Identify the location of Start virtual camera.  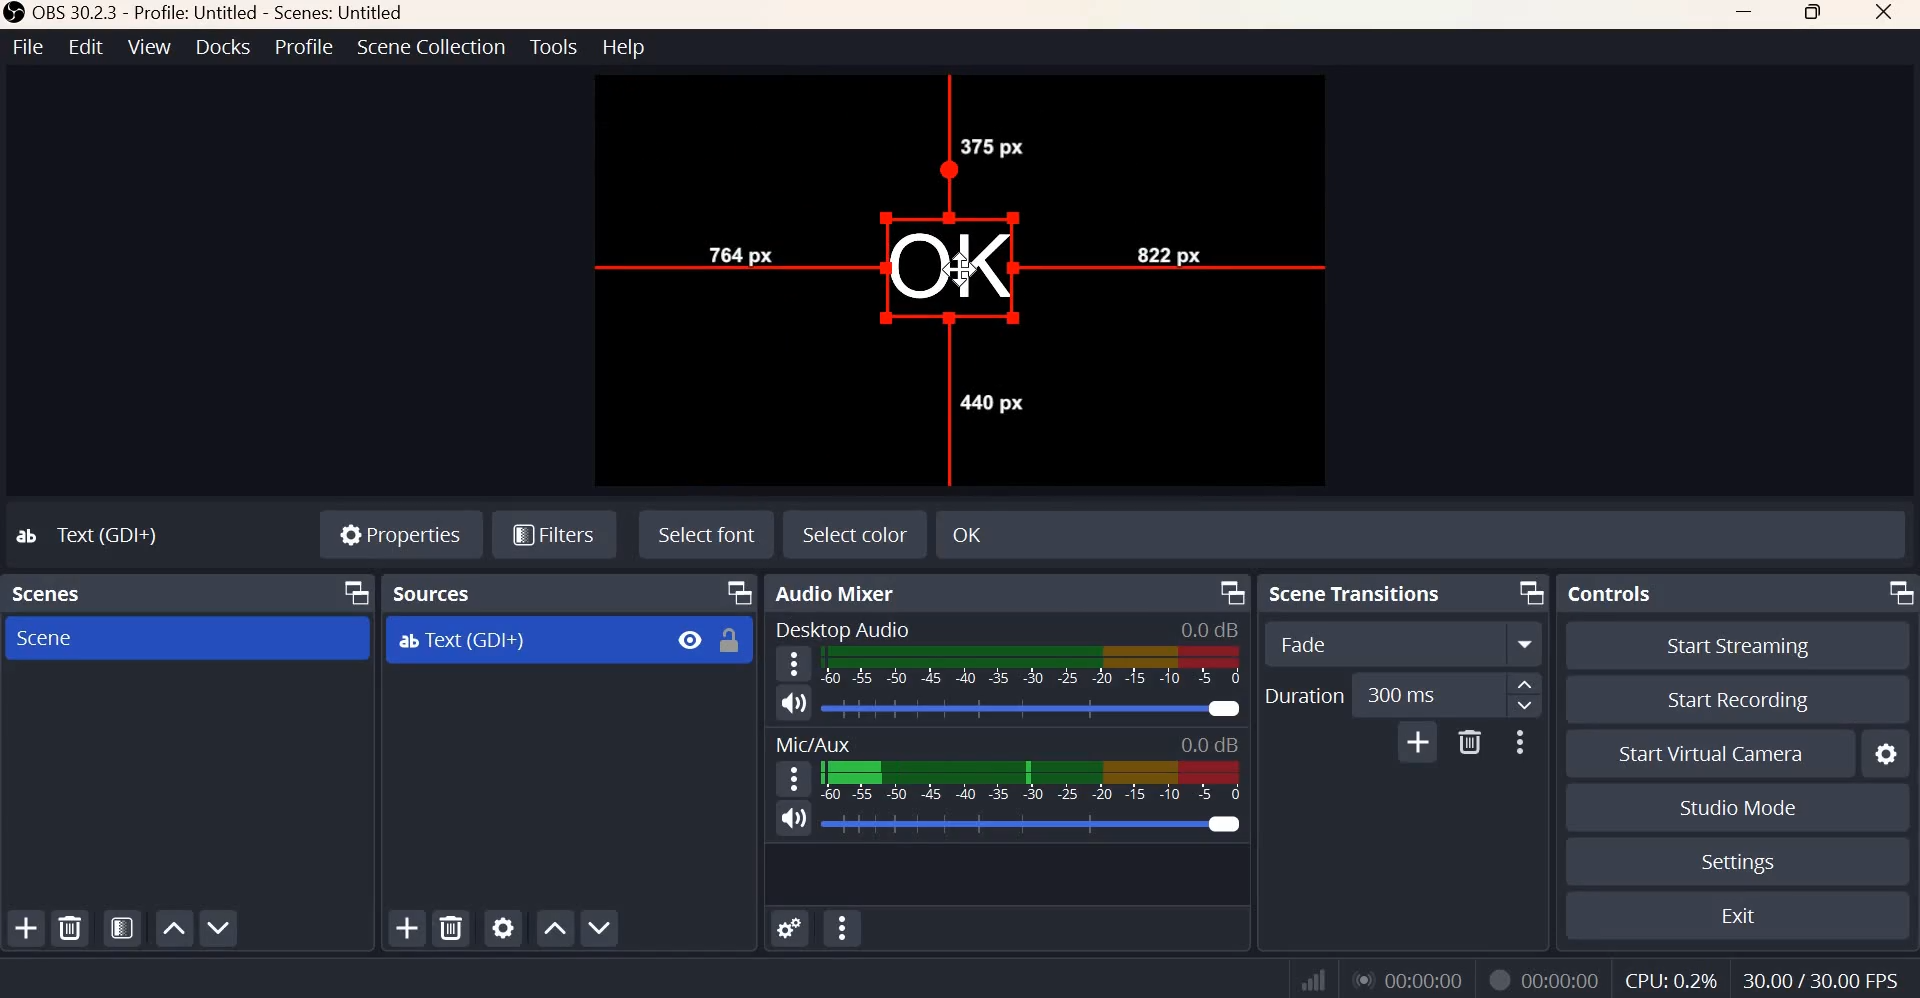
(1714, 752).